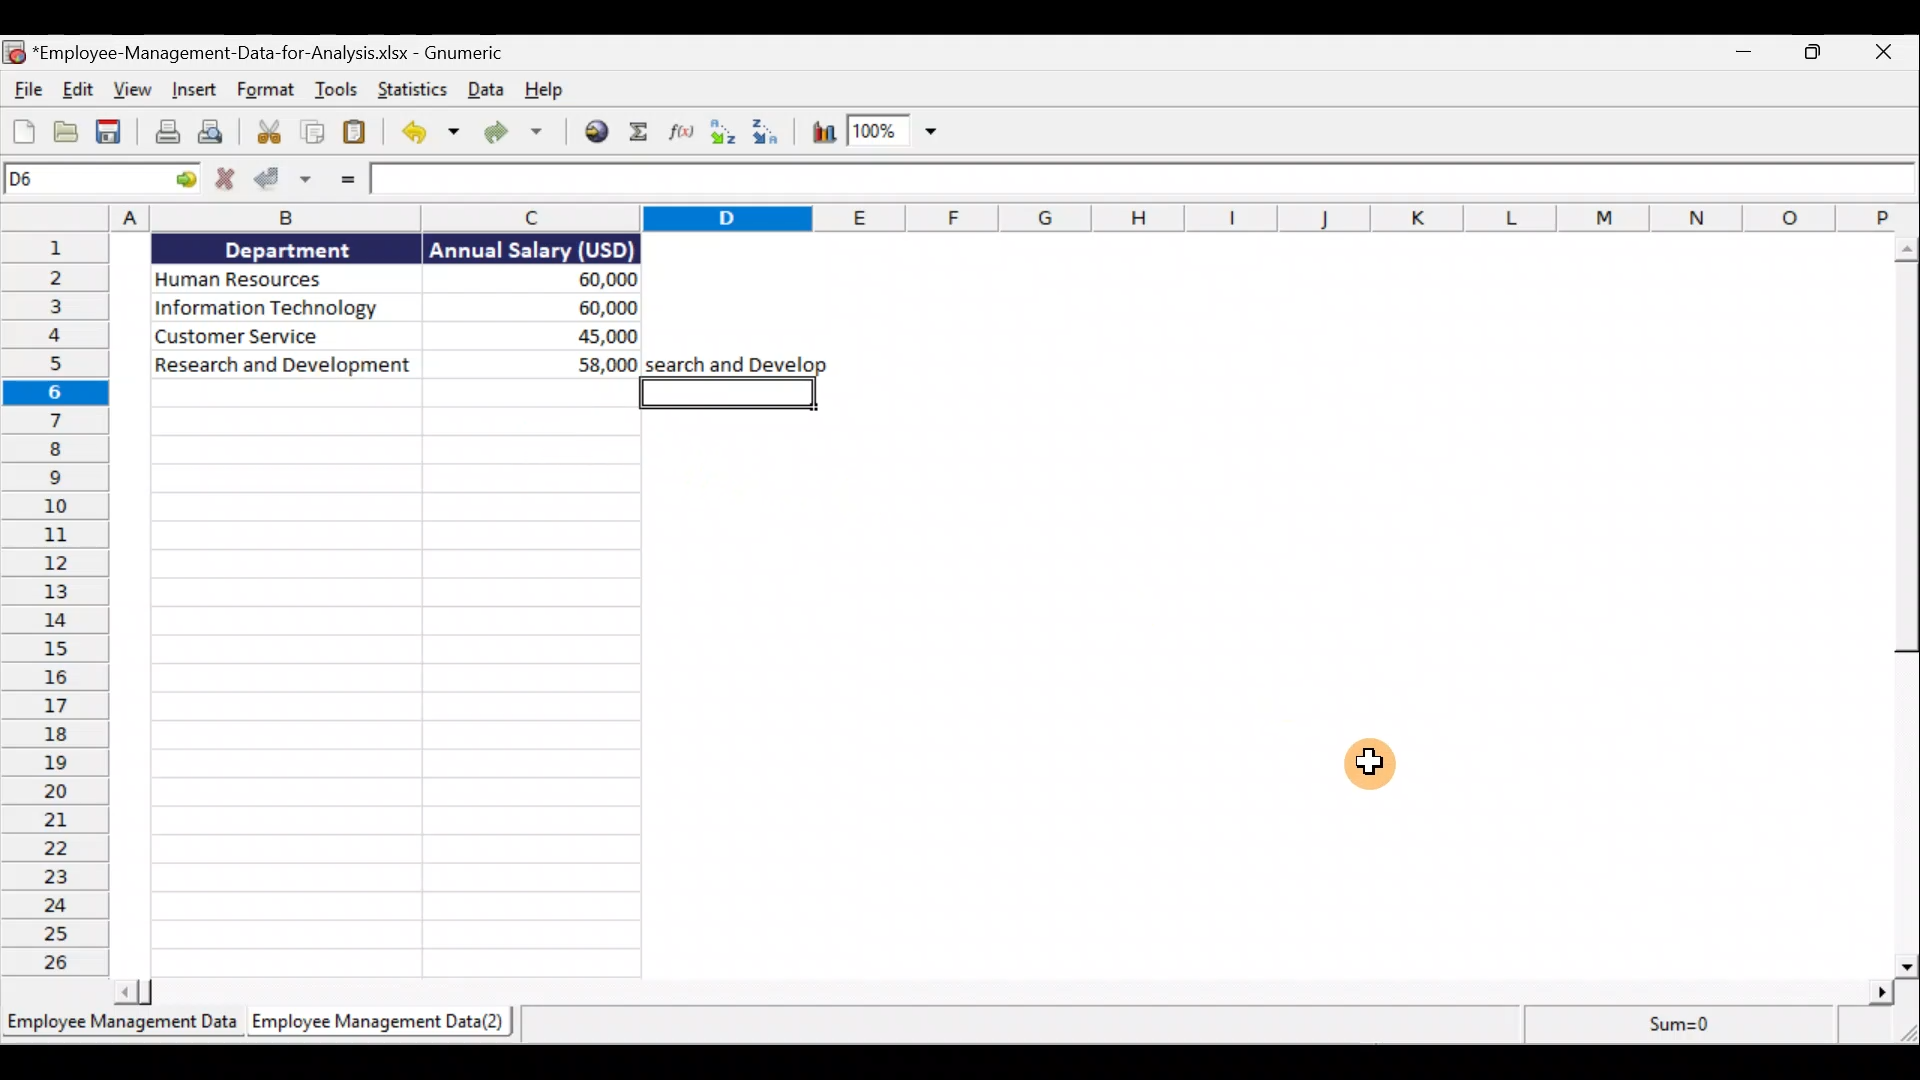 The image size is (1920, 1080). What do you see at coordinates (259, 49) in the screenshot?
I see `Document name` at bounding box center [259, 49].